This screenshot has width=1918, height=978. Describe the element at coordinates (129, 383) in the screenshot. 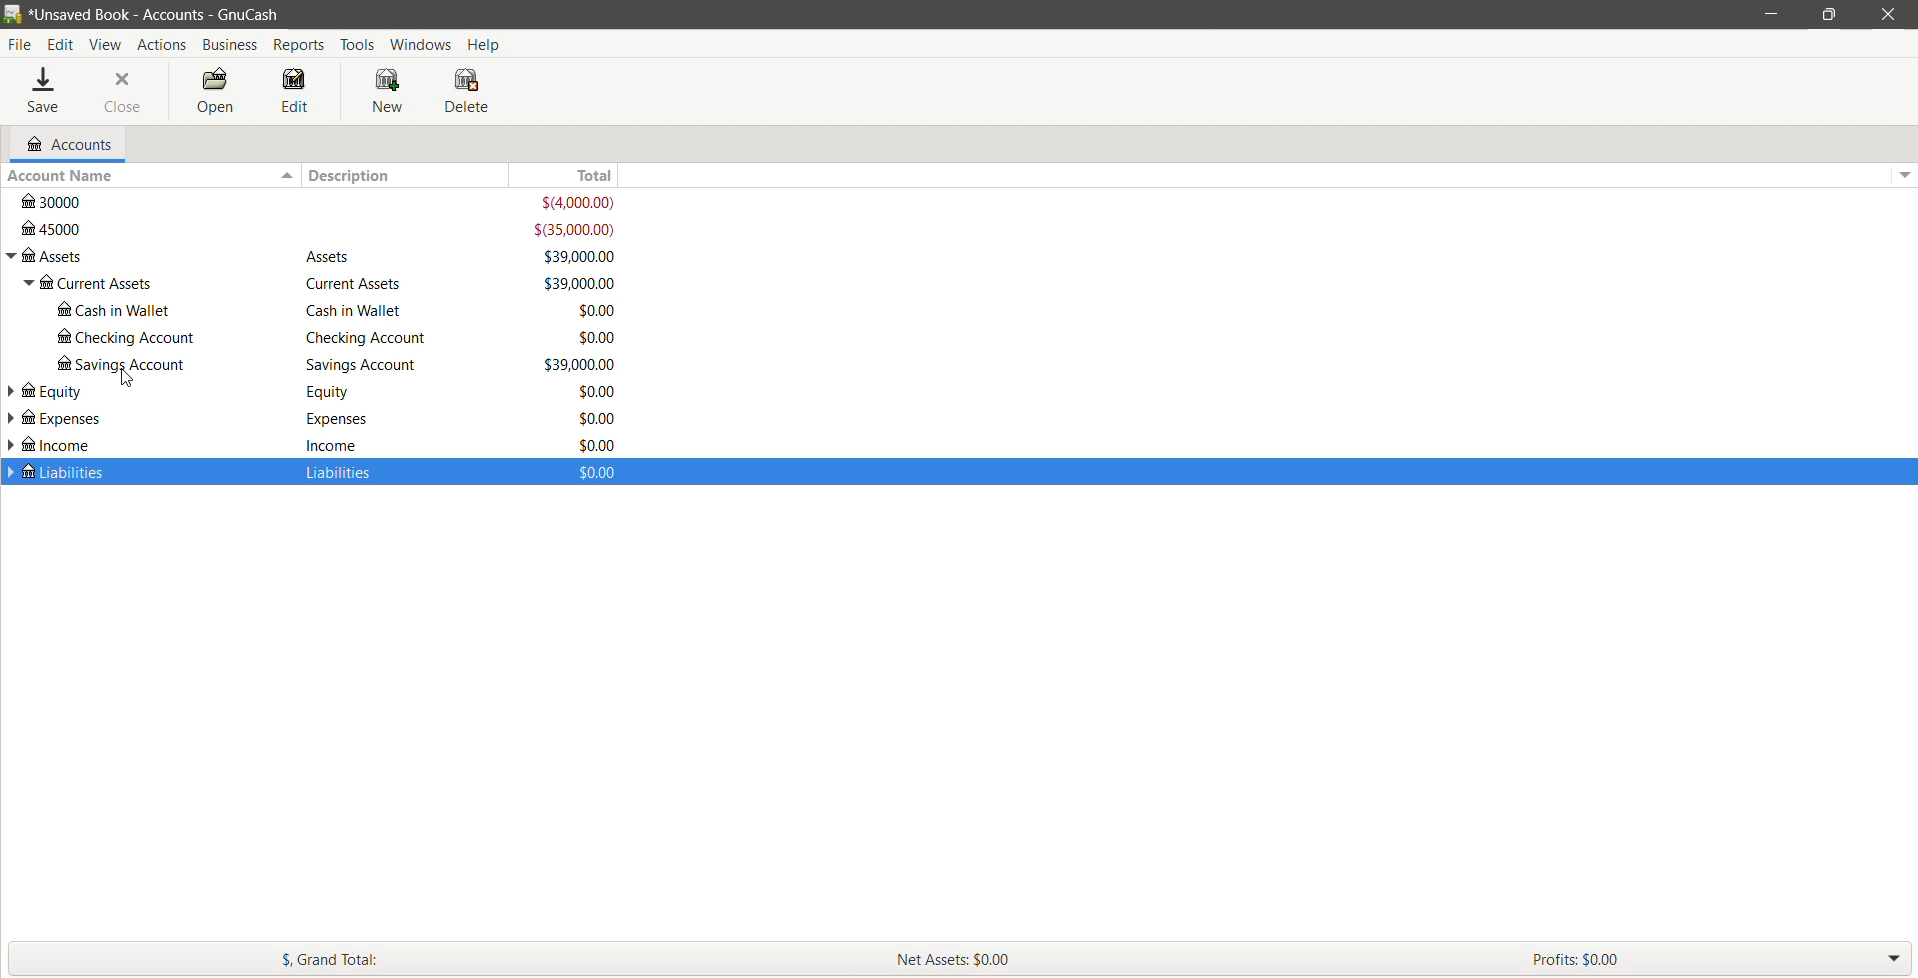

I see `cursor` at that location.